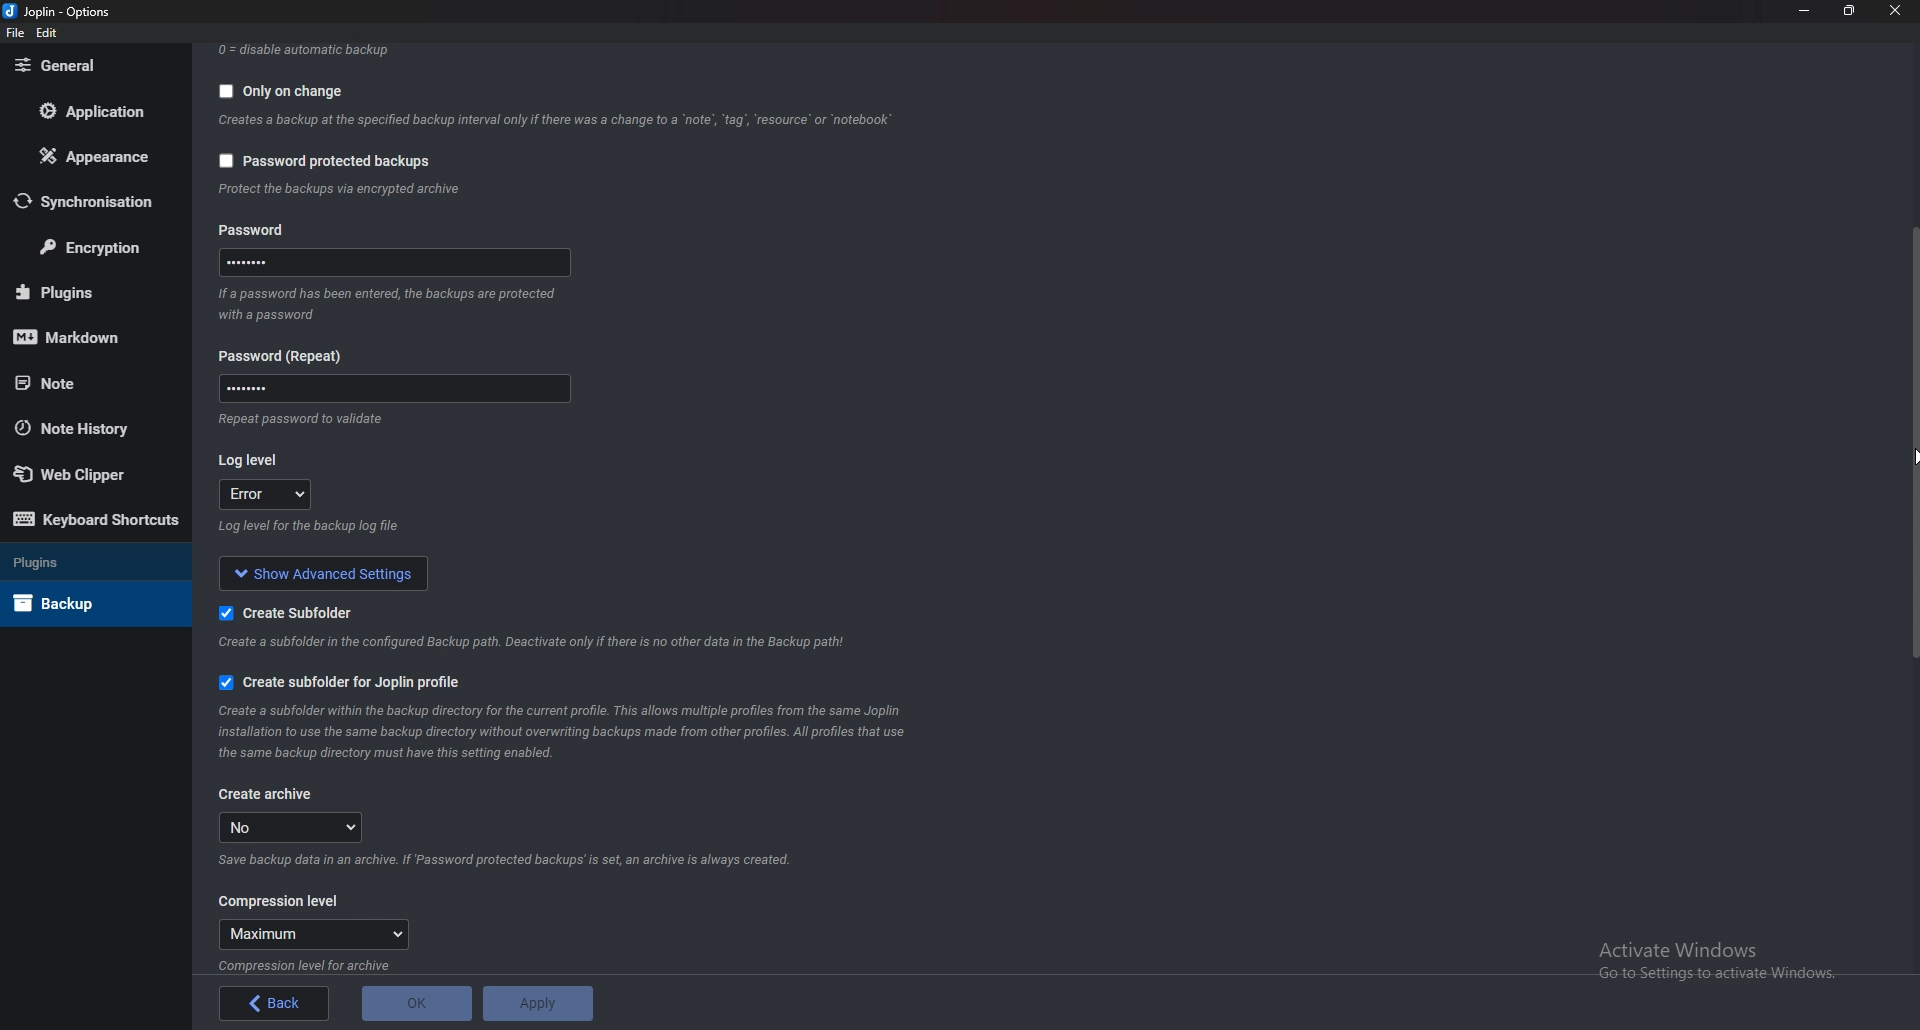 The image size is (1920, 1030). I want to click on Keyboard shortcuts, so click(97, 522).